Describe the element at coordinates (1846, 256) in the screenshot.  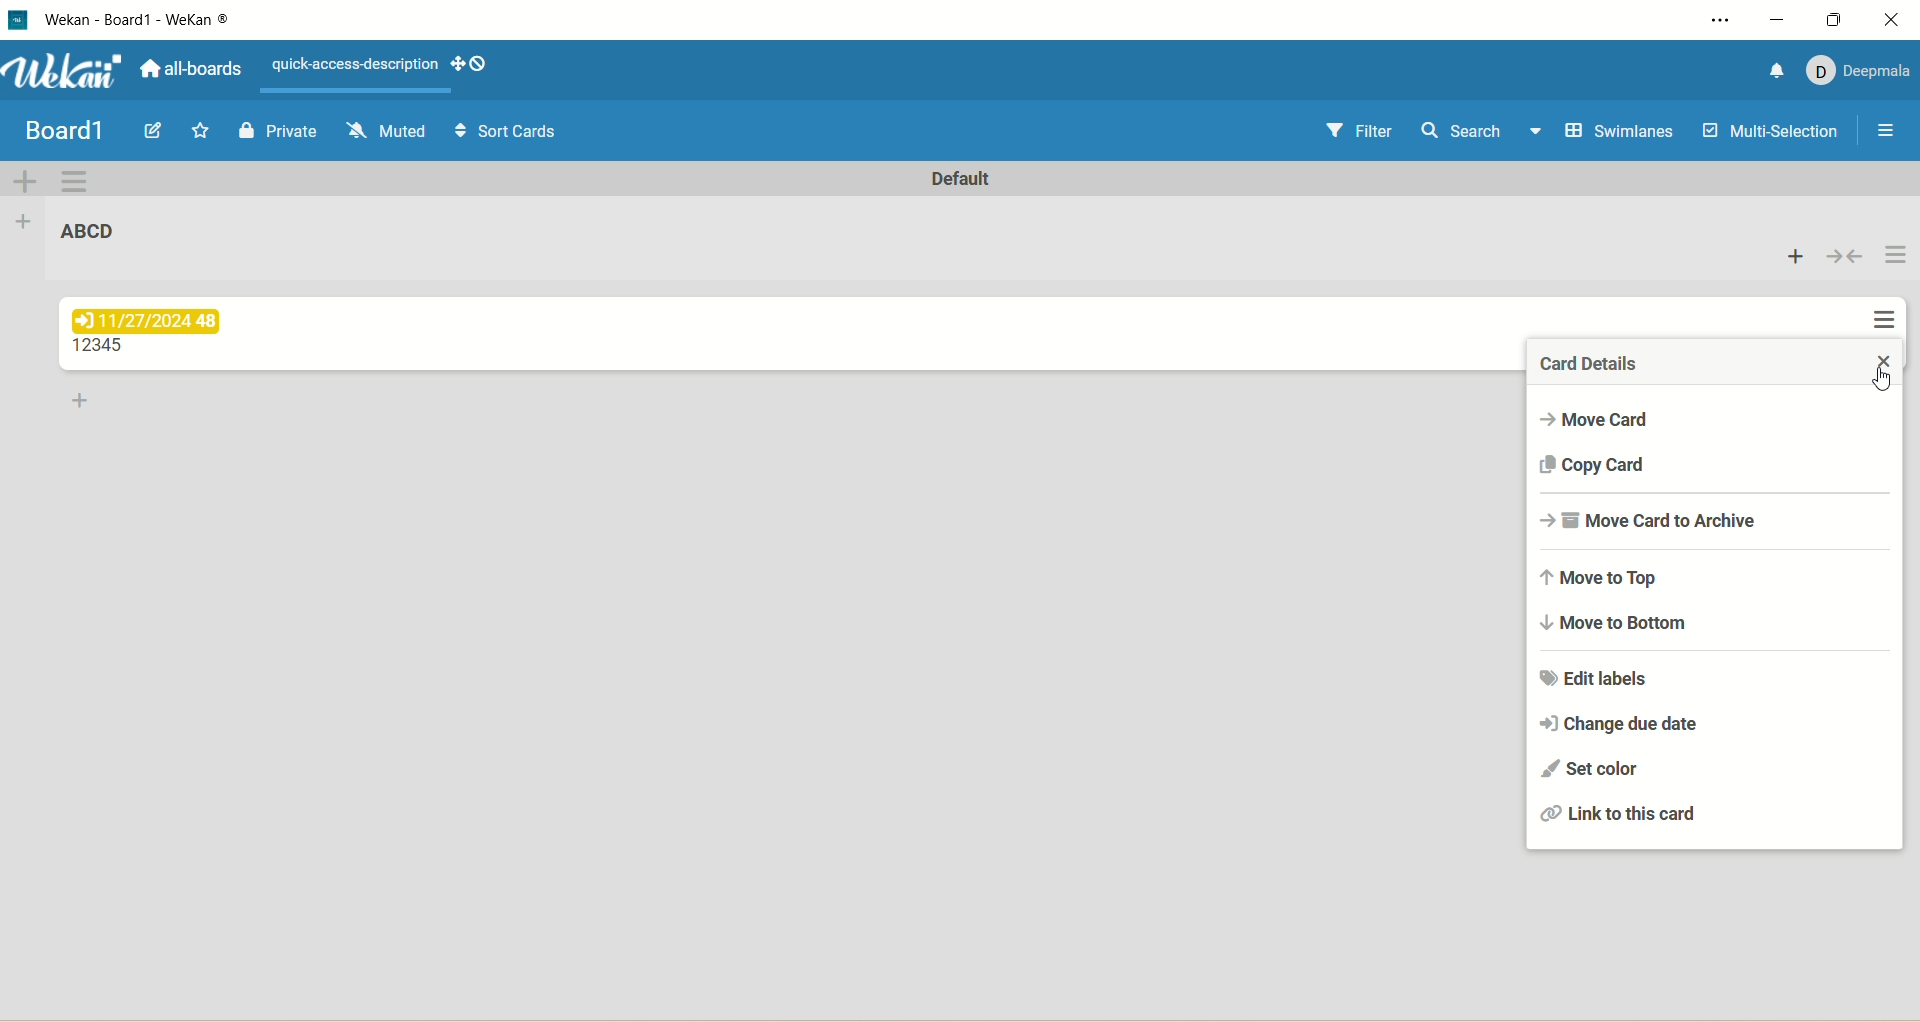
I see `collapse` at that location.